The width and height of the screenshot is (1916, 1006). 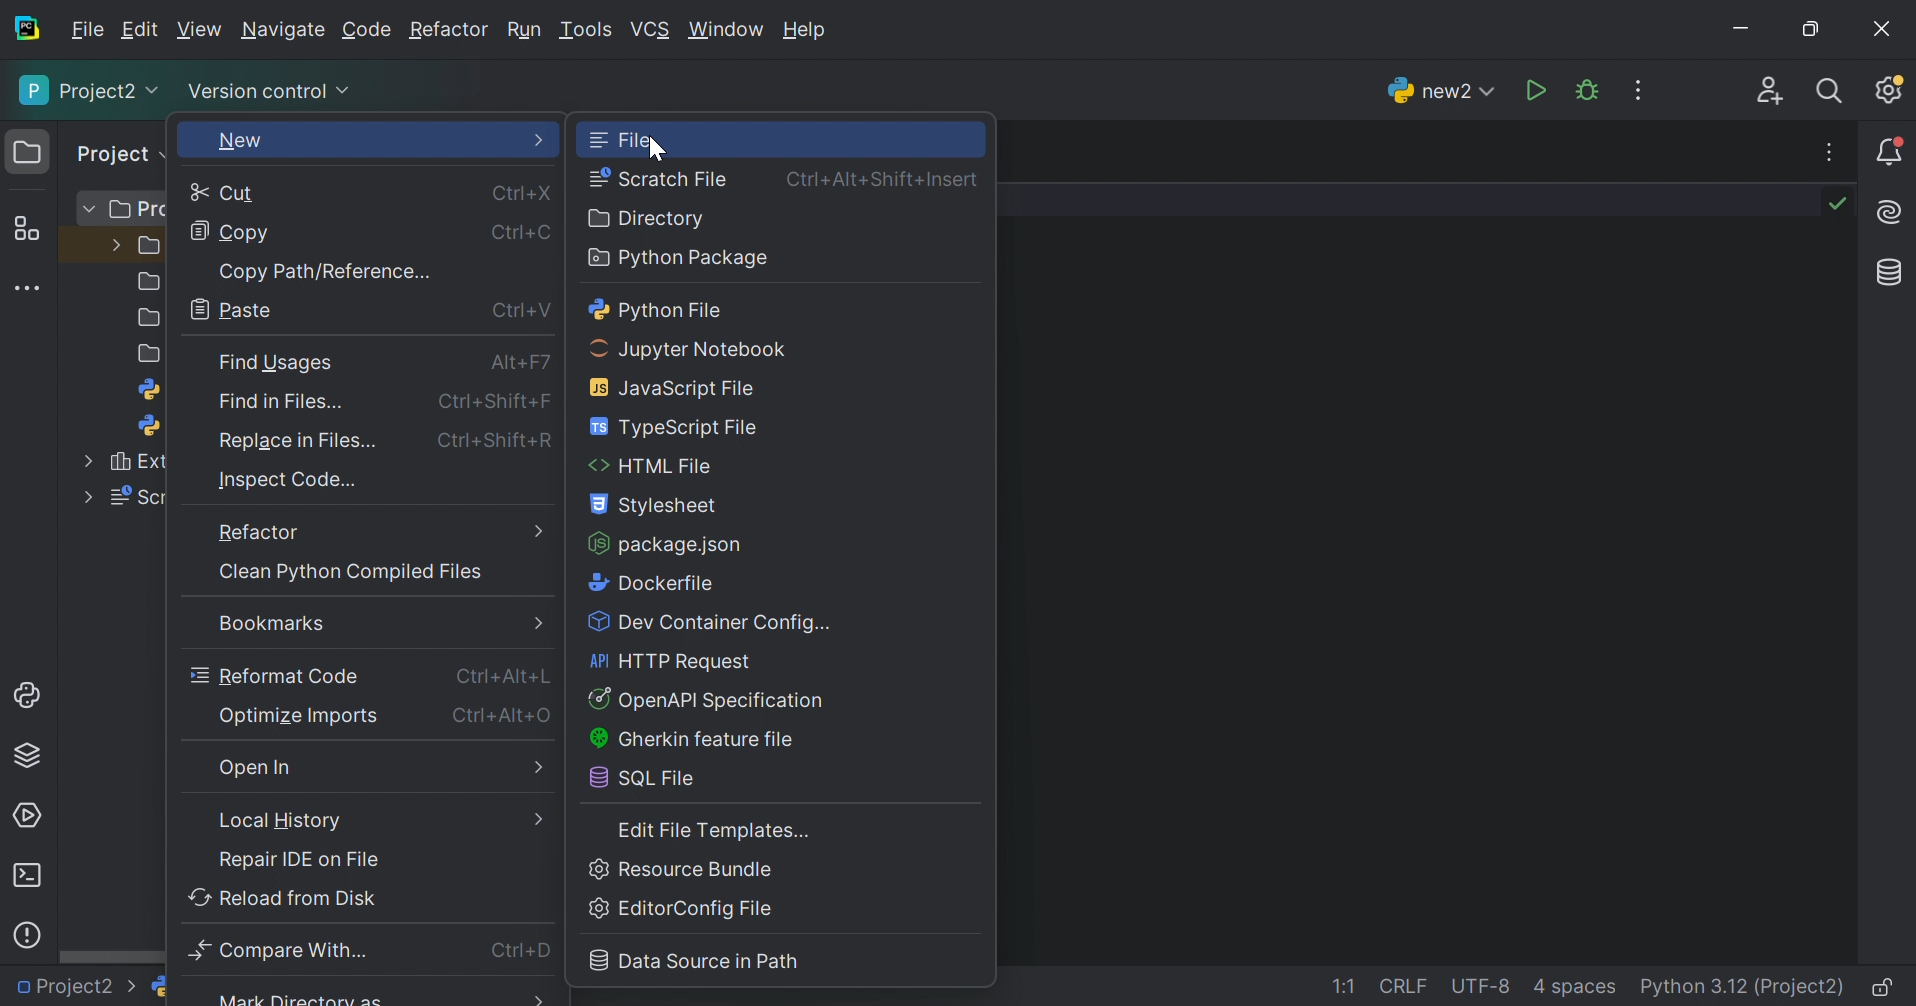 I want to click on Compare with..., so click(x=286, y=950).